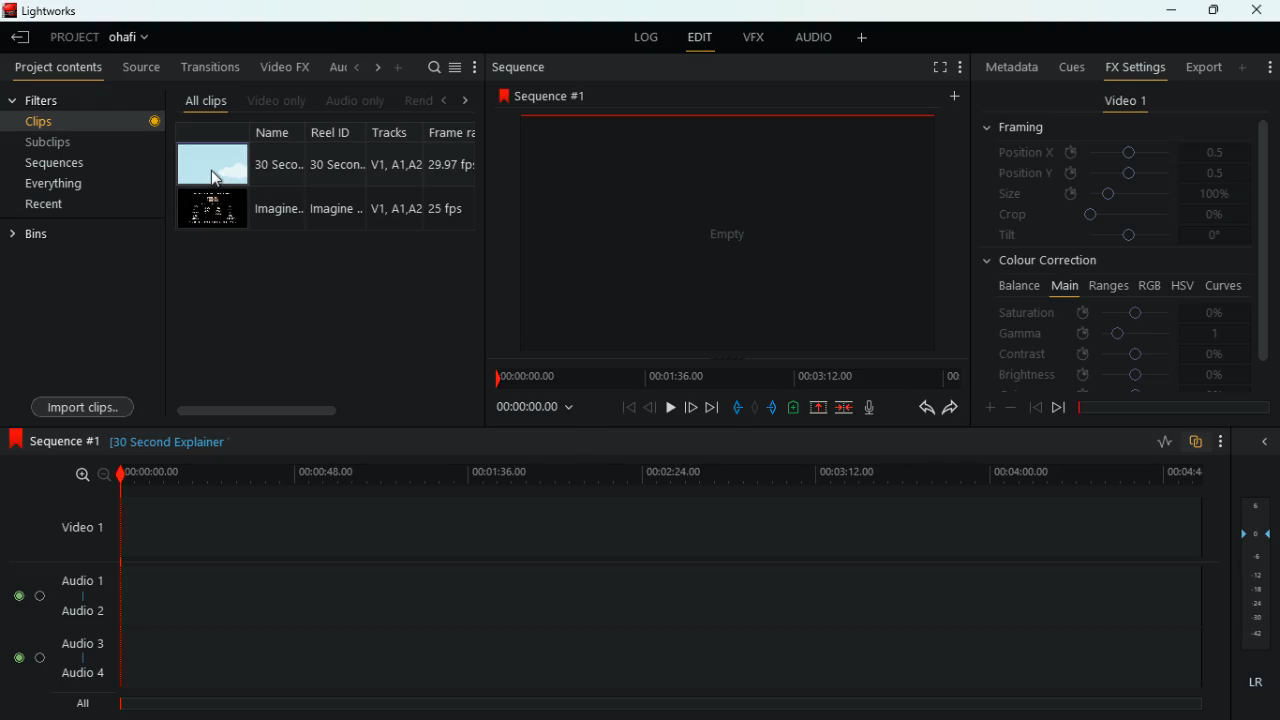 Image resolution: width=1280 pixels, height=720 pixels. I want to click on hold, so click(754, 406).